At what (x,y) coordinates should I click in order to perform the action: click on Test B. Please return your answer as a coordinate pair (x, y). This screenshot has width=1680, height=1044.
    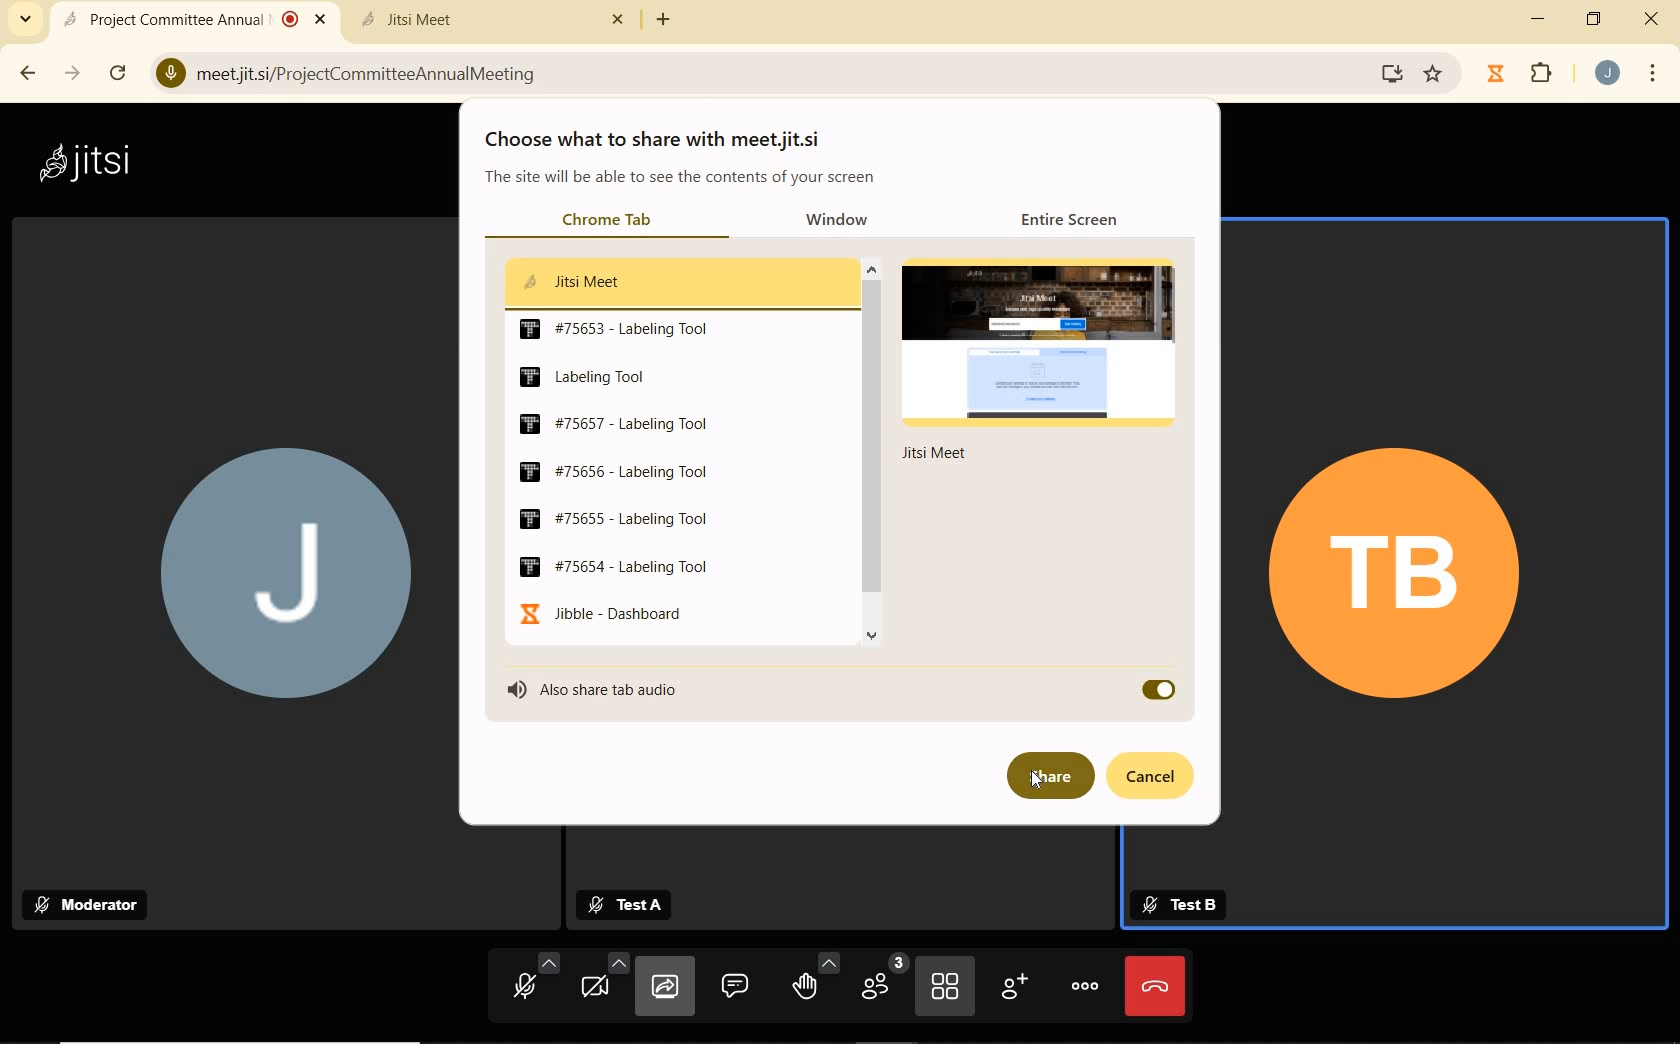
    Looking at the image, I should click on (1178, 905).